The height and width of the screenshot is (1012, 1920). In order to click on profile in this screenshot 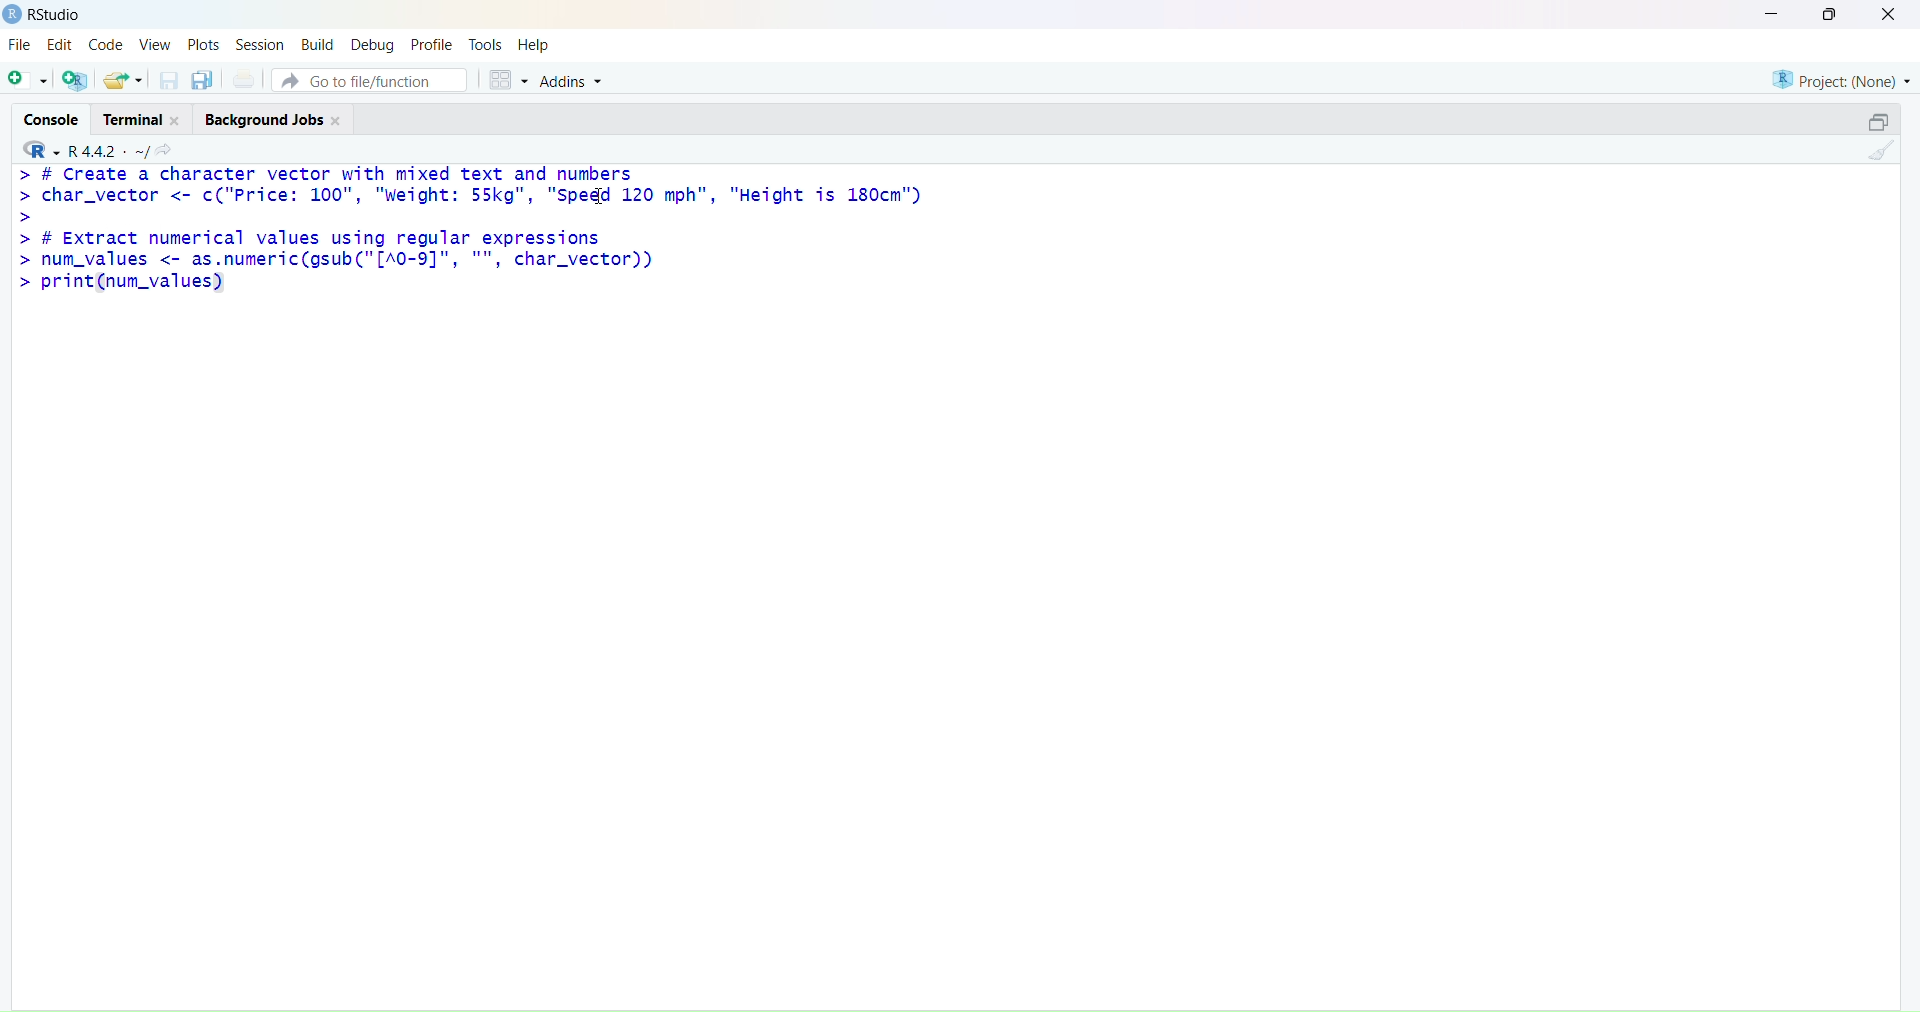, I will do `click(432, 46)`.